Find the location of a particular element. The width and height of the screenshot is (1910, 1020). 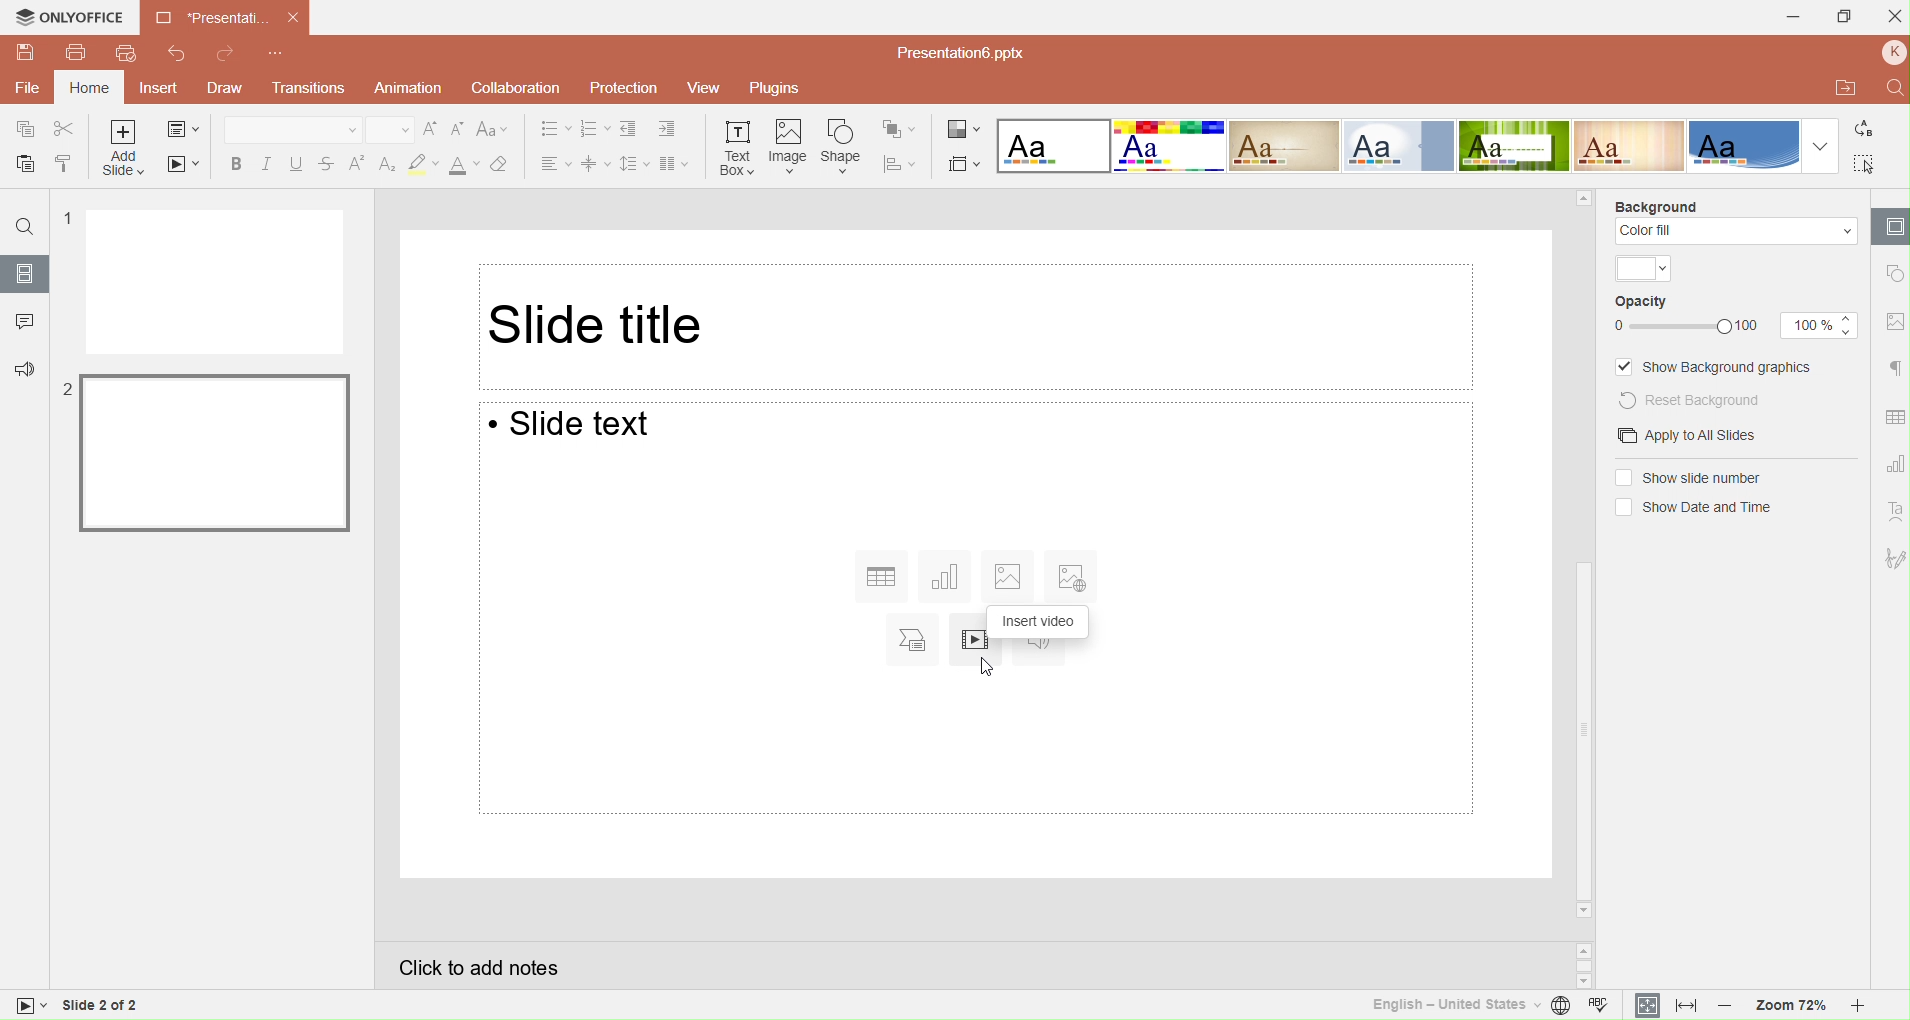

Opacity is located at coordinates (1640, 302).